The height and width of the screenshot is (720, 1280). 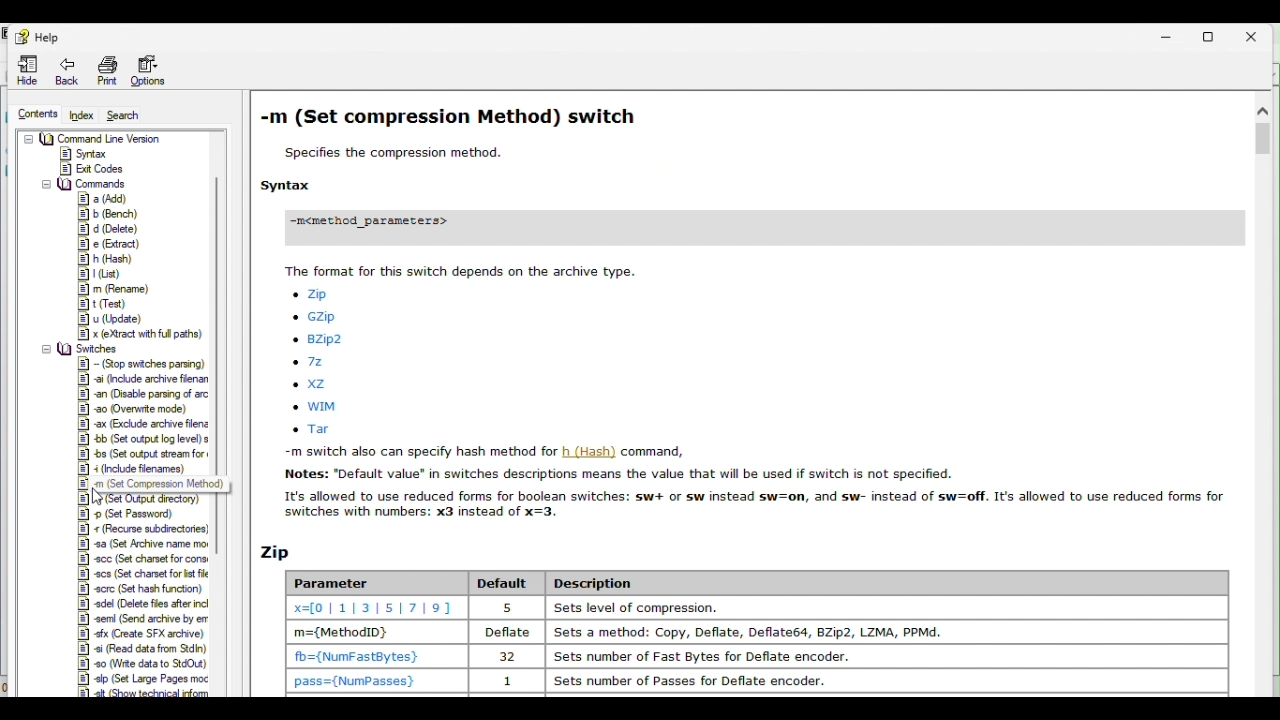 I want to click on set channel, so click(x=146, y=560).